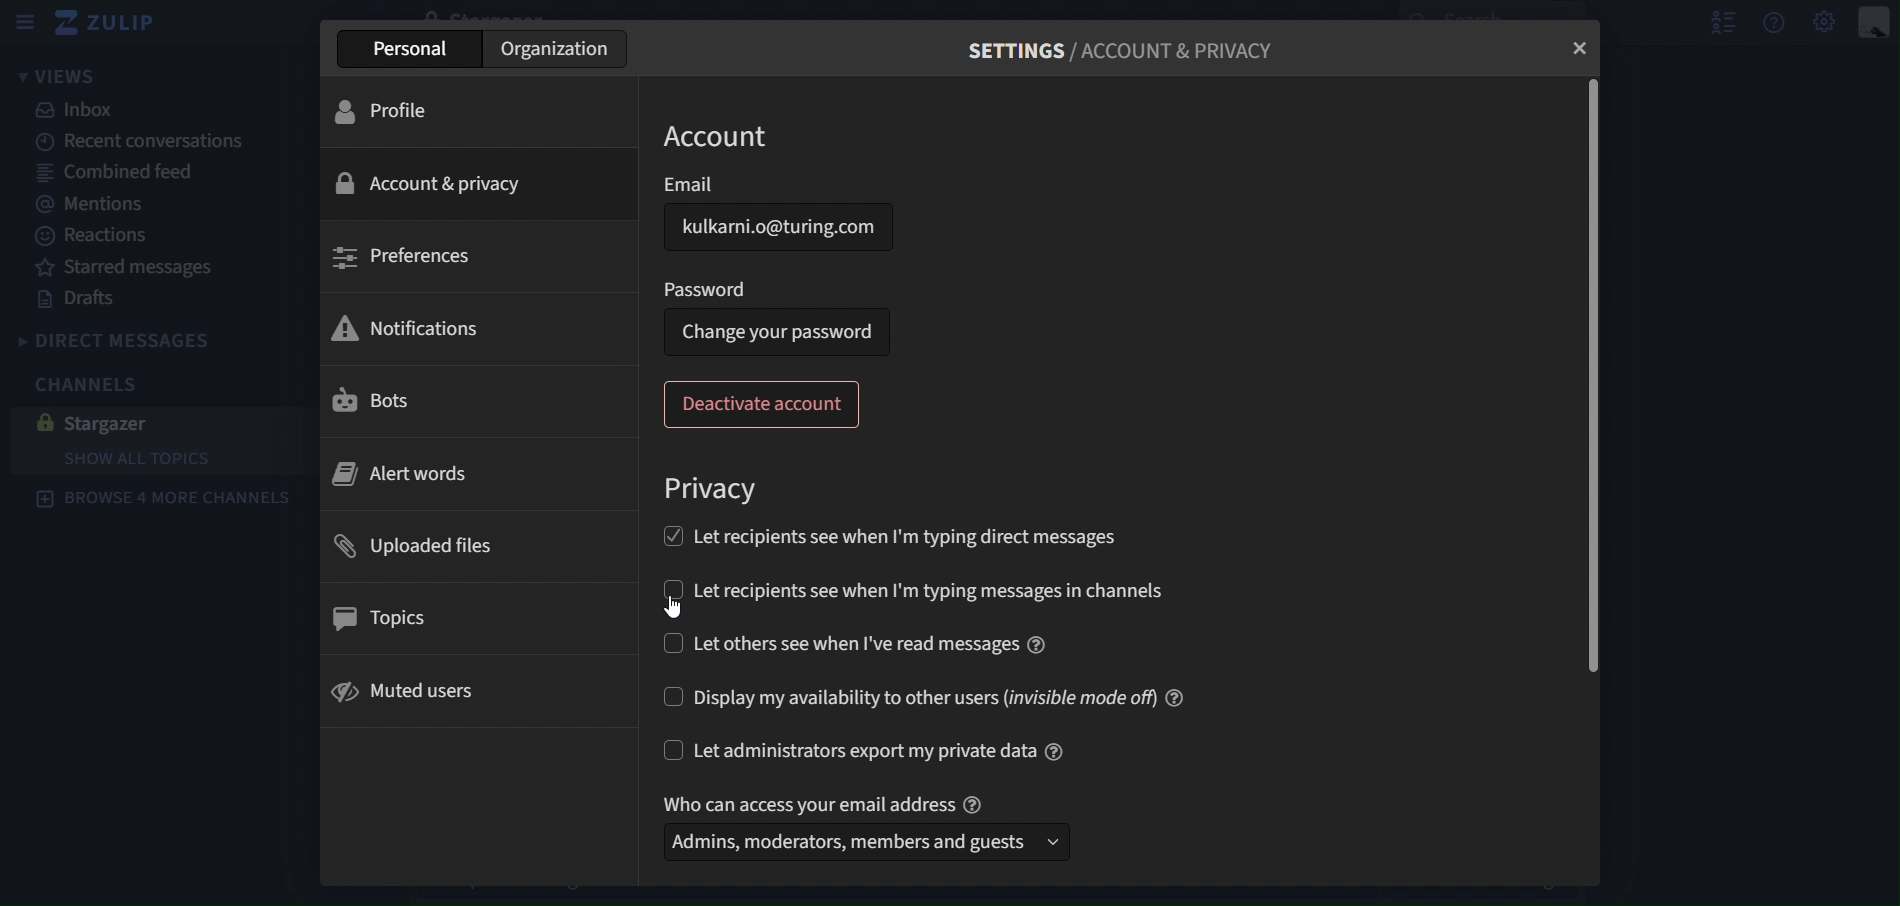 This screenshot has height=906, width=1900. I want to click on Email, so click(691, 186).